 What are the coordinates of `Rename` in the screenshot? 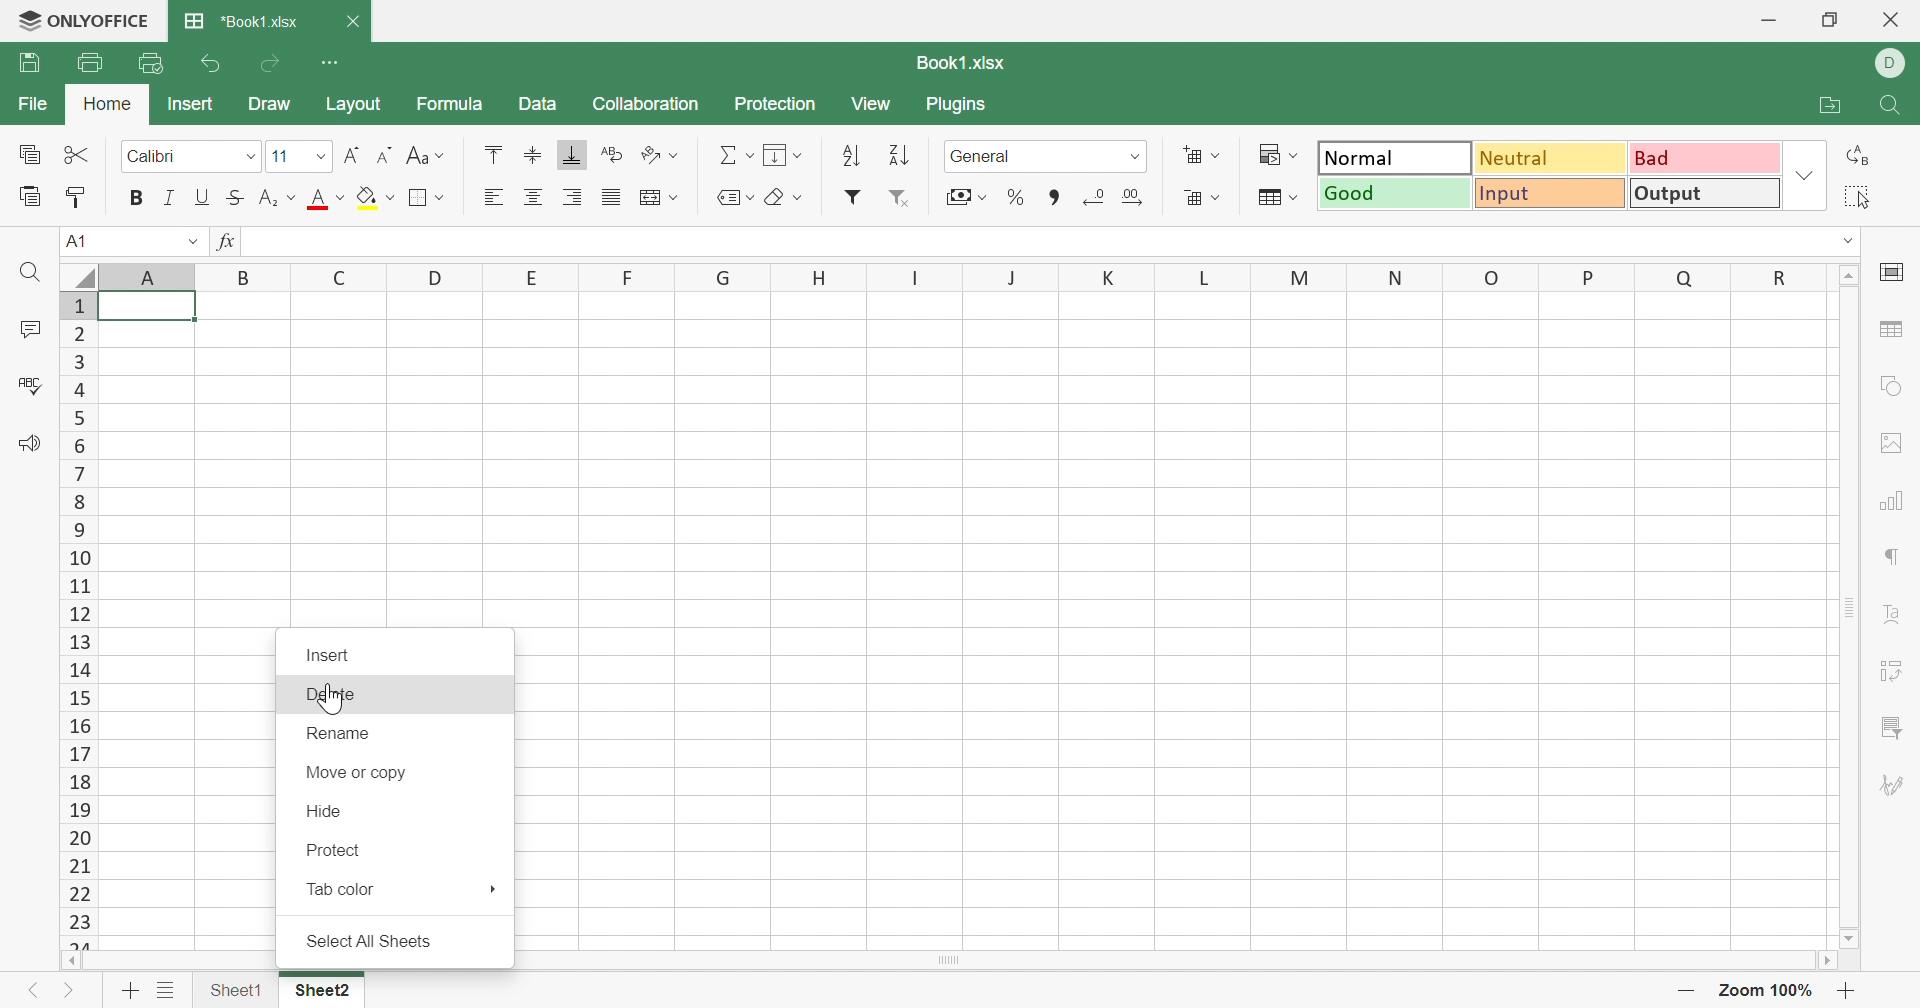 It's located at (343, 732).